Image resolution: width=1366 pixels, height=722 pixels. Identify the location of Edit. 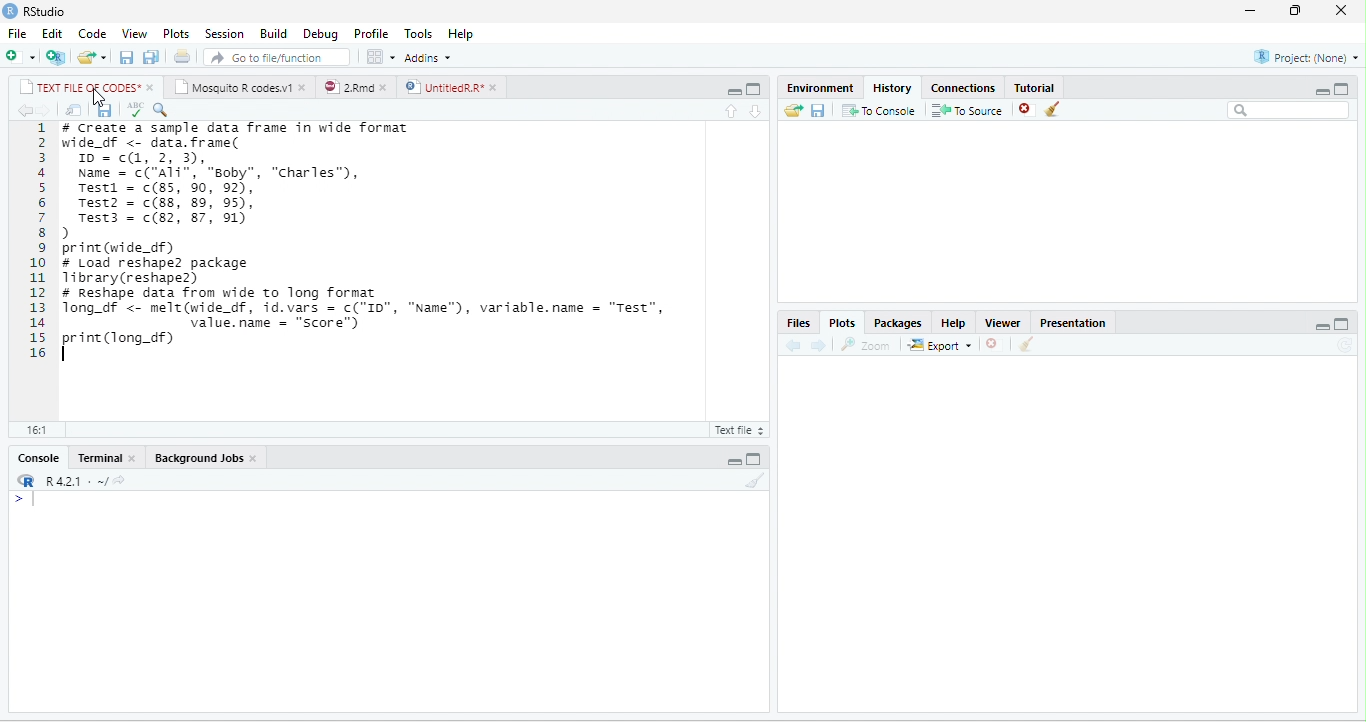
(52, 33).